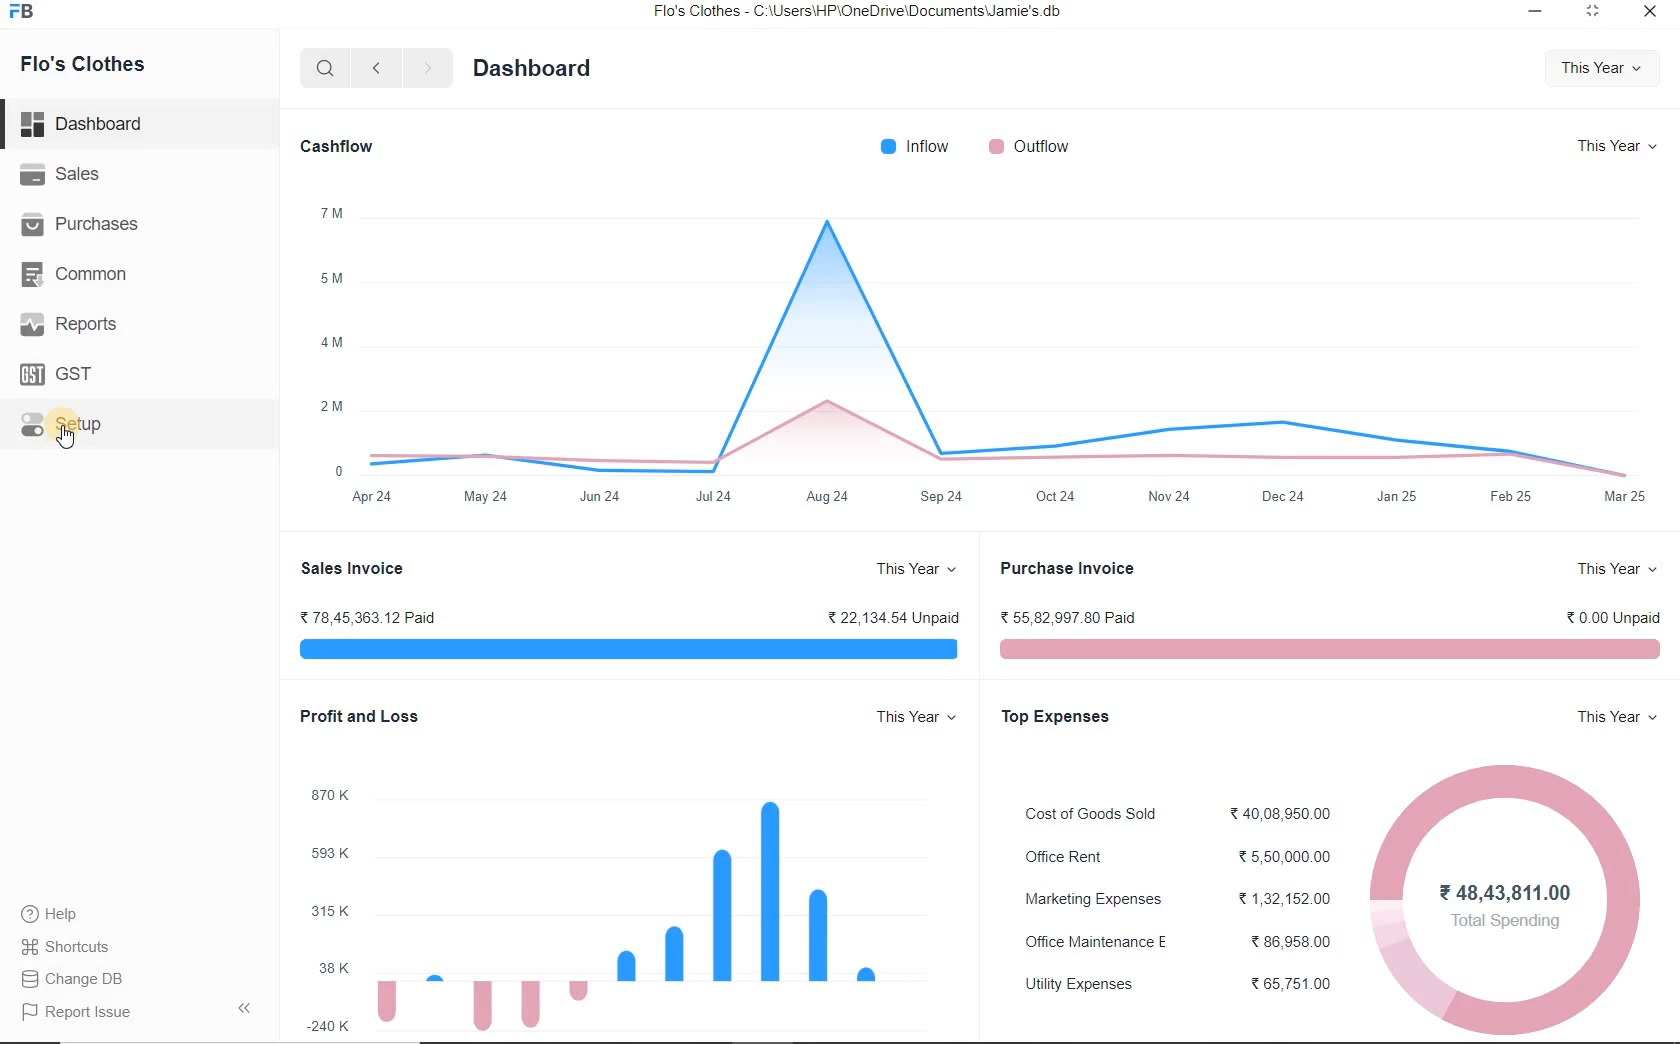 The height and width of the screenshot is (1044, 1680). I want to click on bar, so click(631, 649).